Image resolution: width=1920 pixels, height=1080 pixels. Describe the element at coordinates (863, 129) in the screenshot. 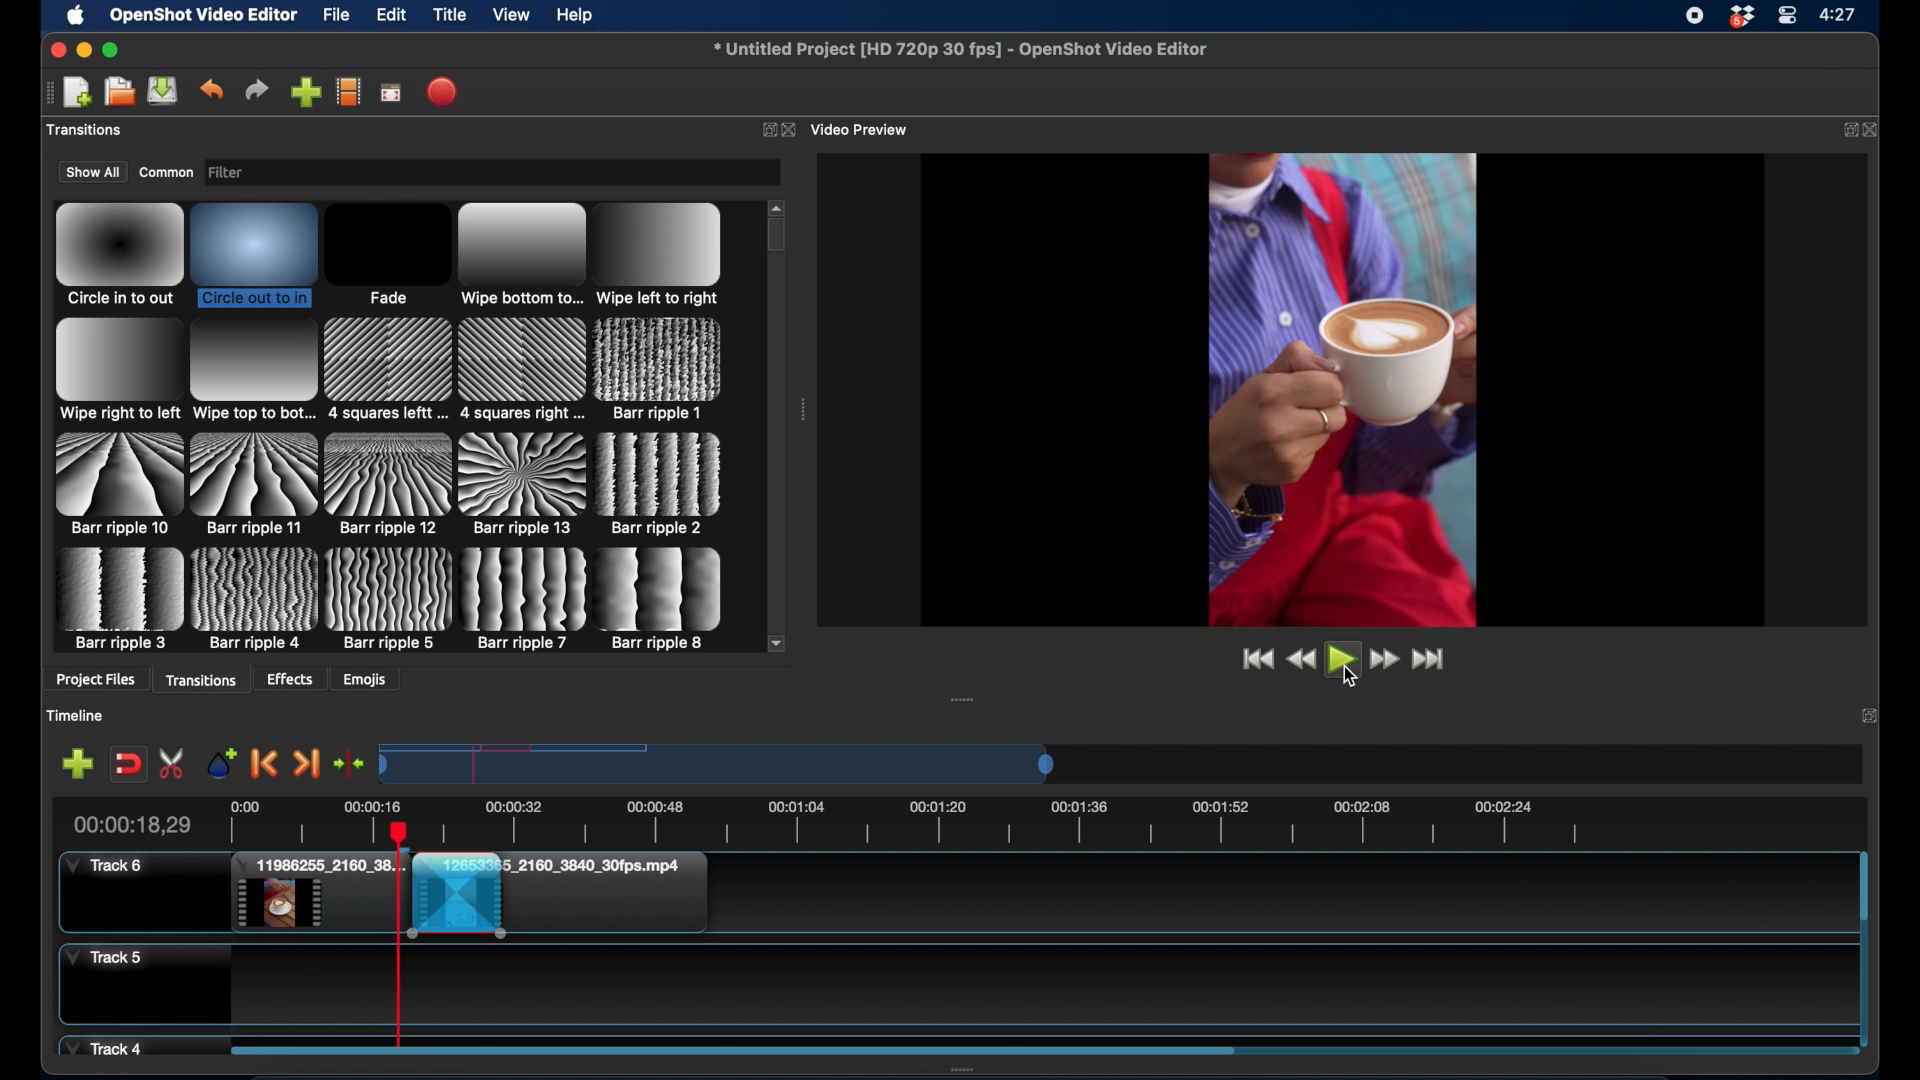

I see `video preview` at that location.